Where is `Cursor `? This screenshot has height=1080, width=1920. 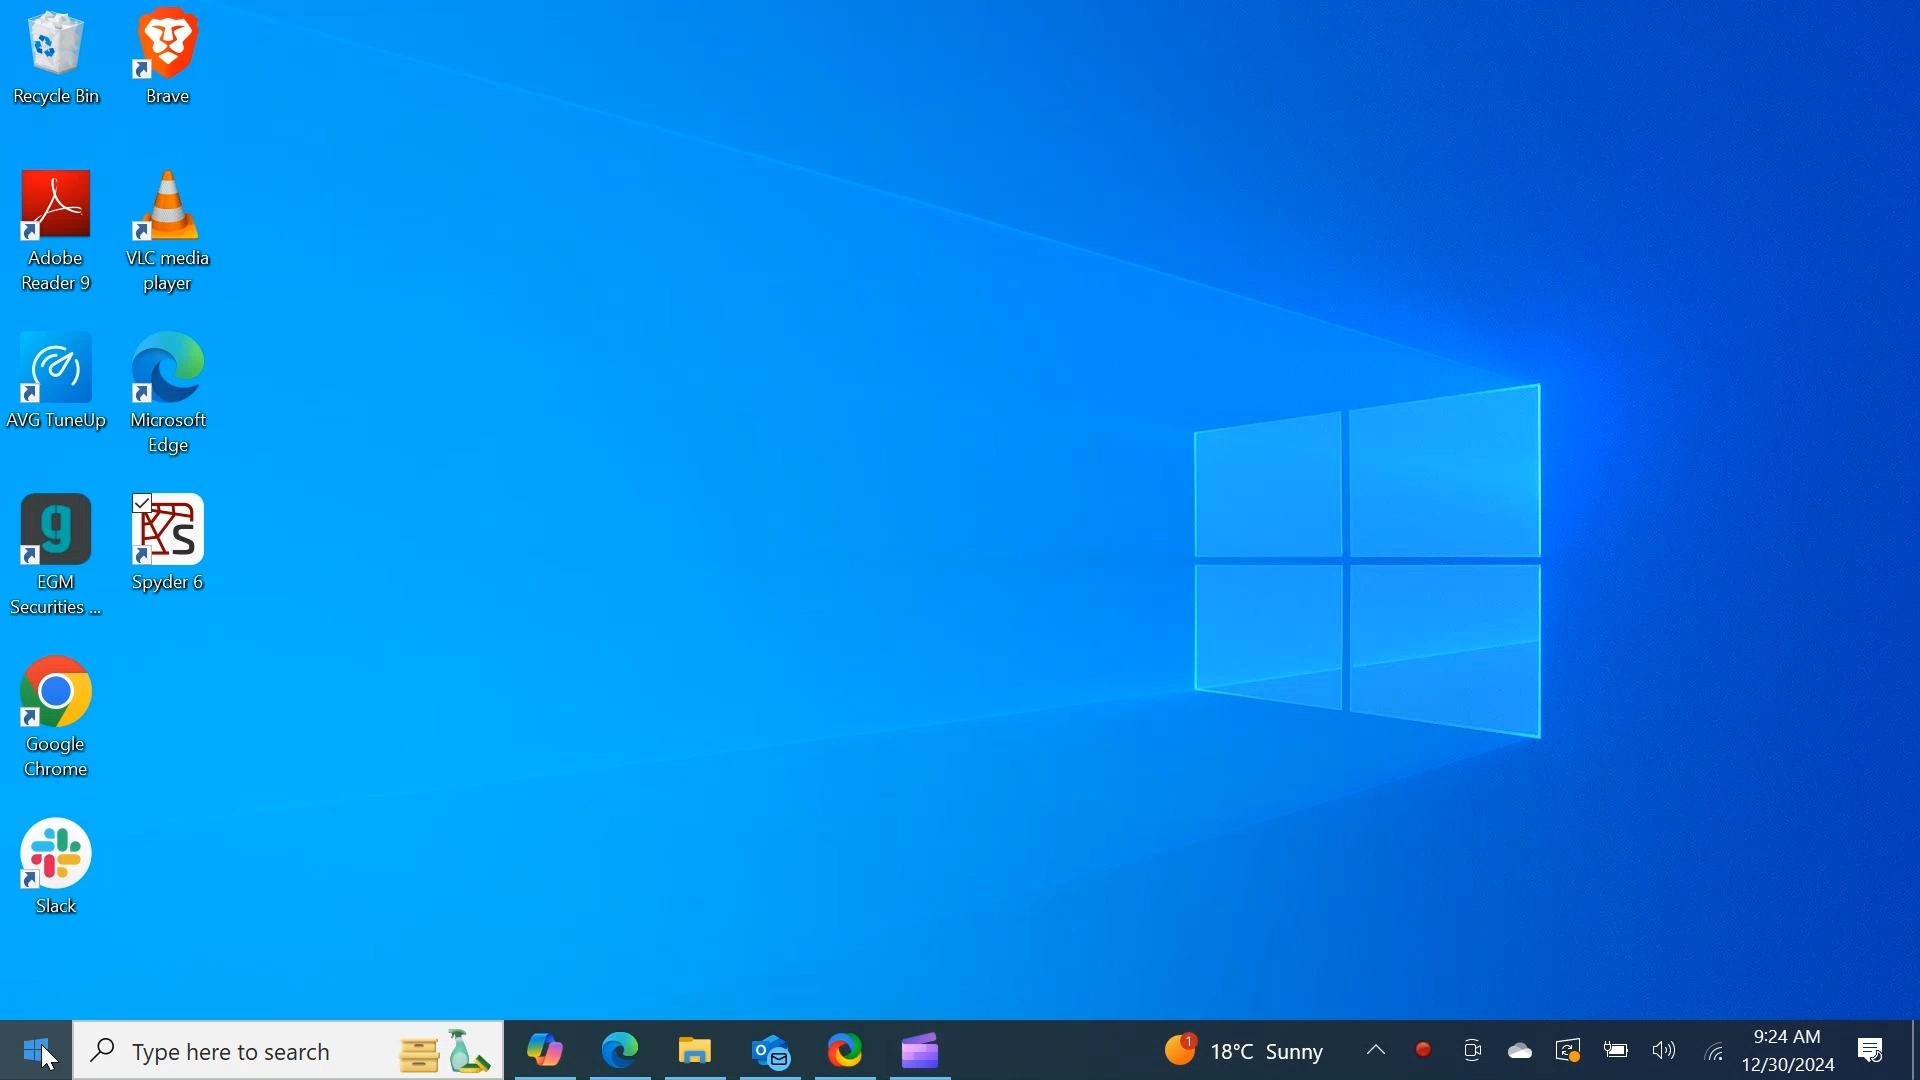 Cursor  is located at coordinates (50, 1058).